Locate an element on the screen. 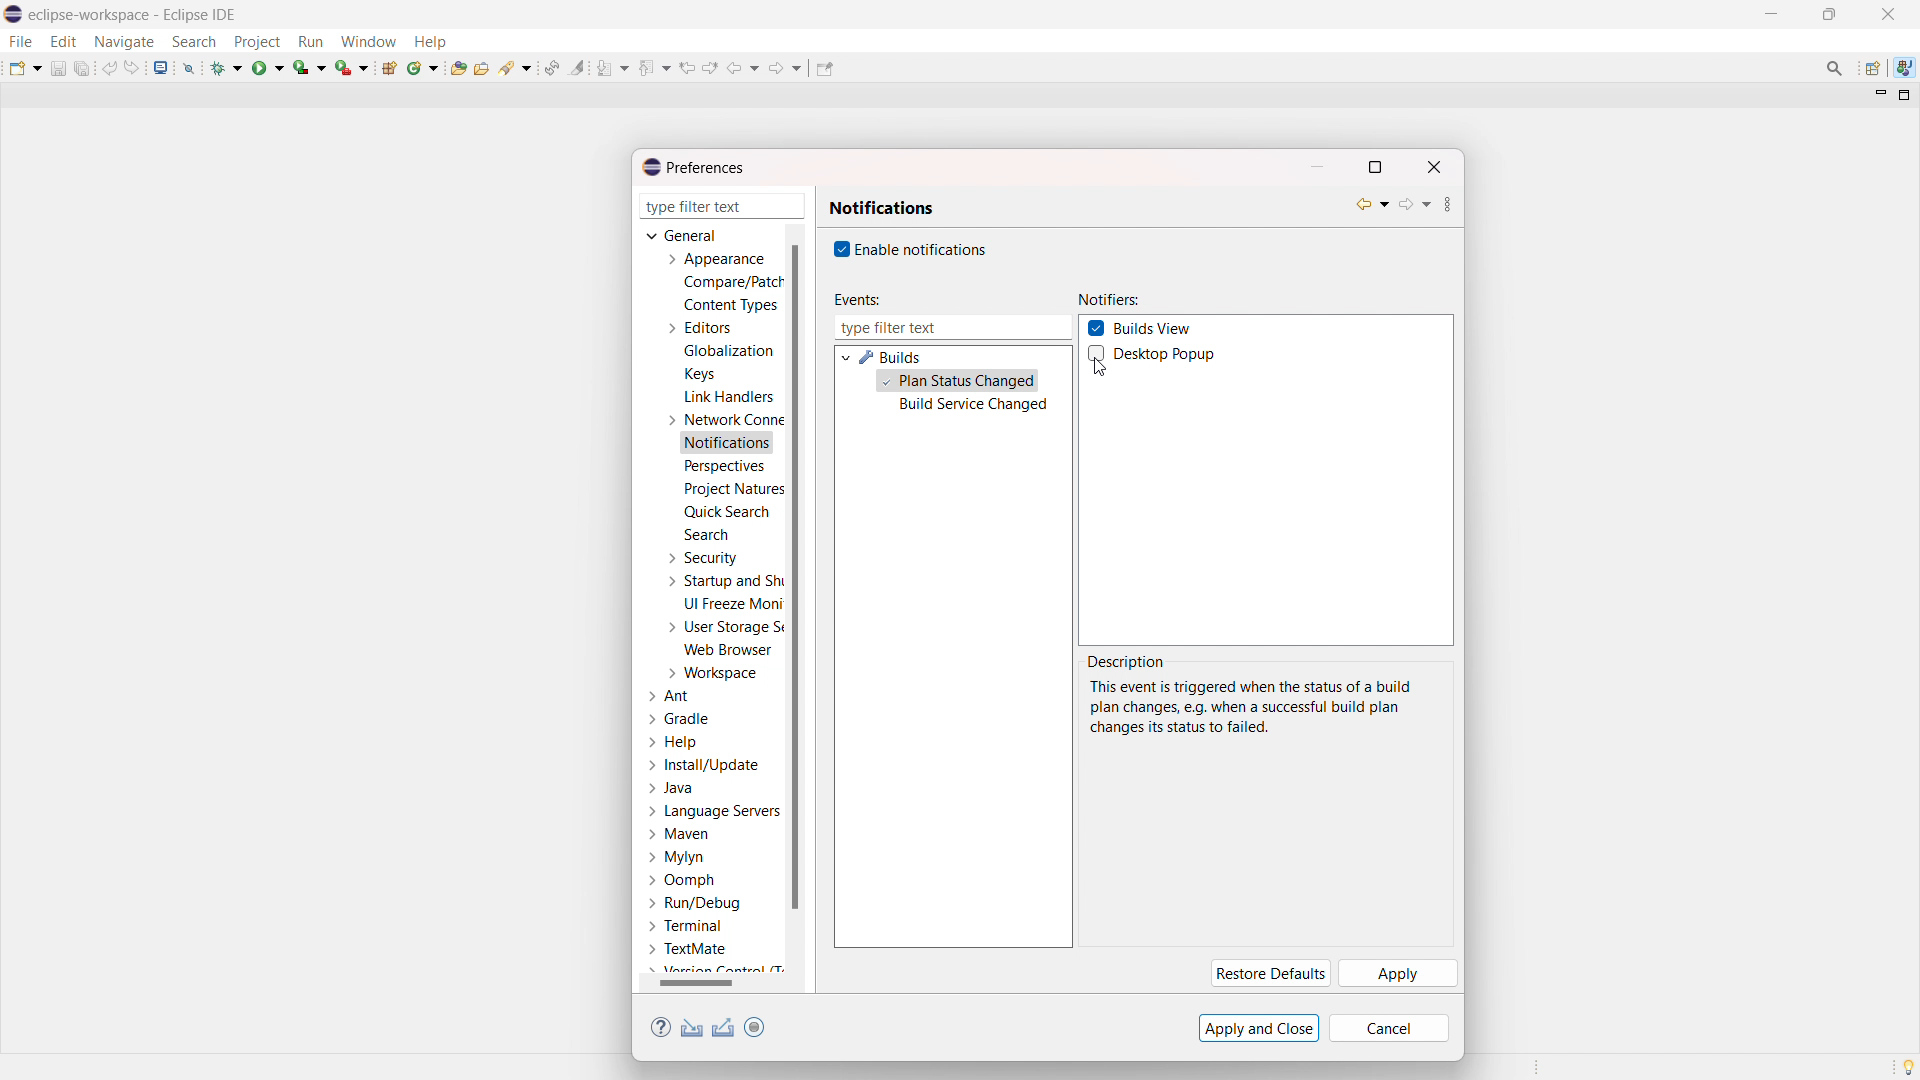 The width and height of the screenshot is (1920, 1080). oomph is located at coordinates (681, 882).